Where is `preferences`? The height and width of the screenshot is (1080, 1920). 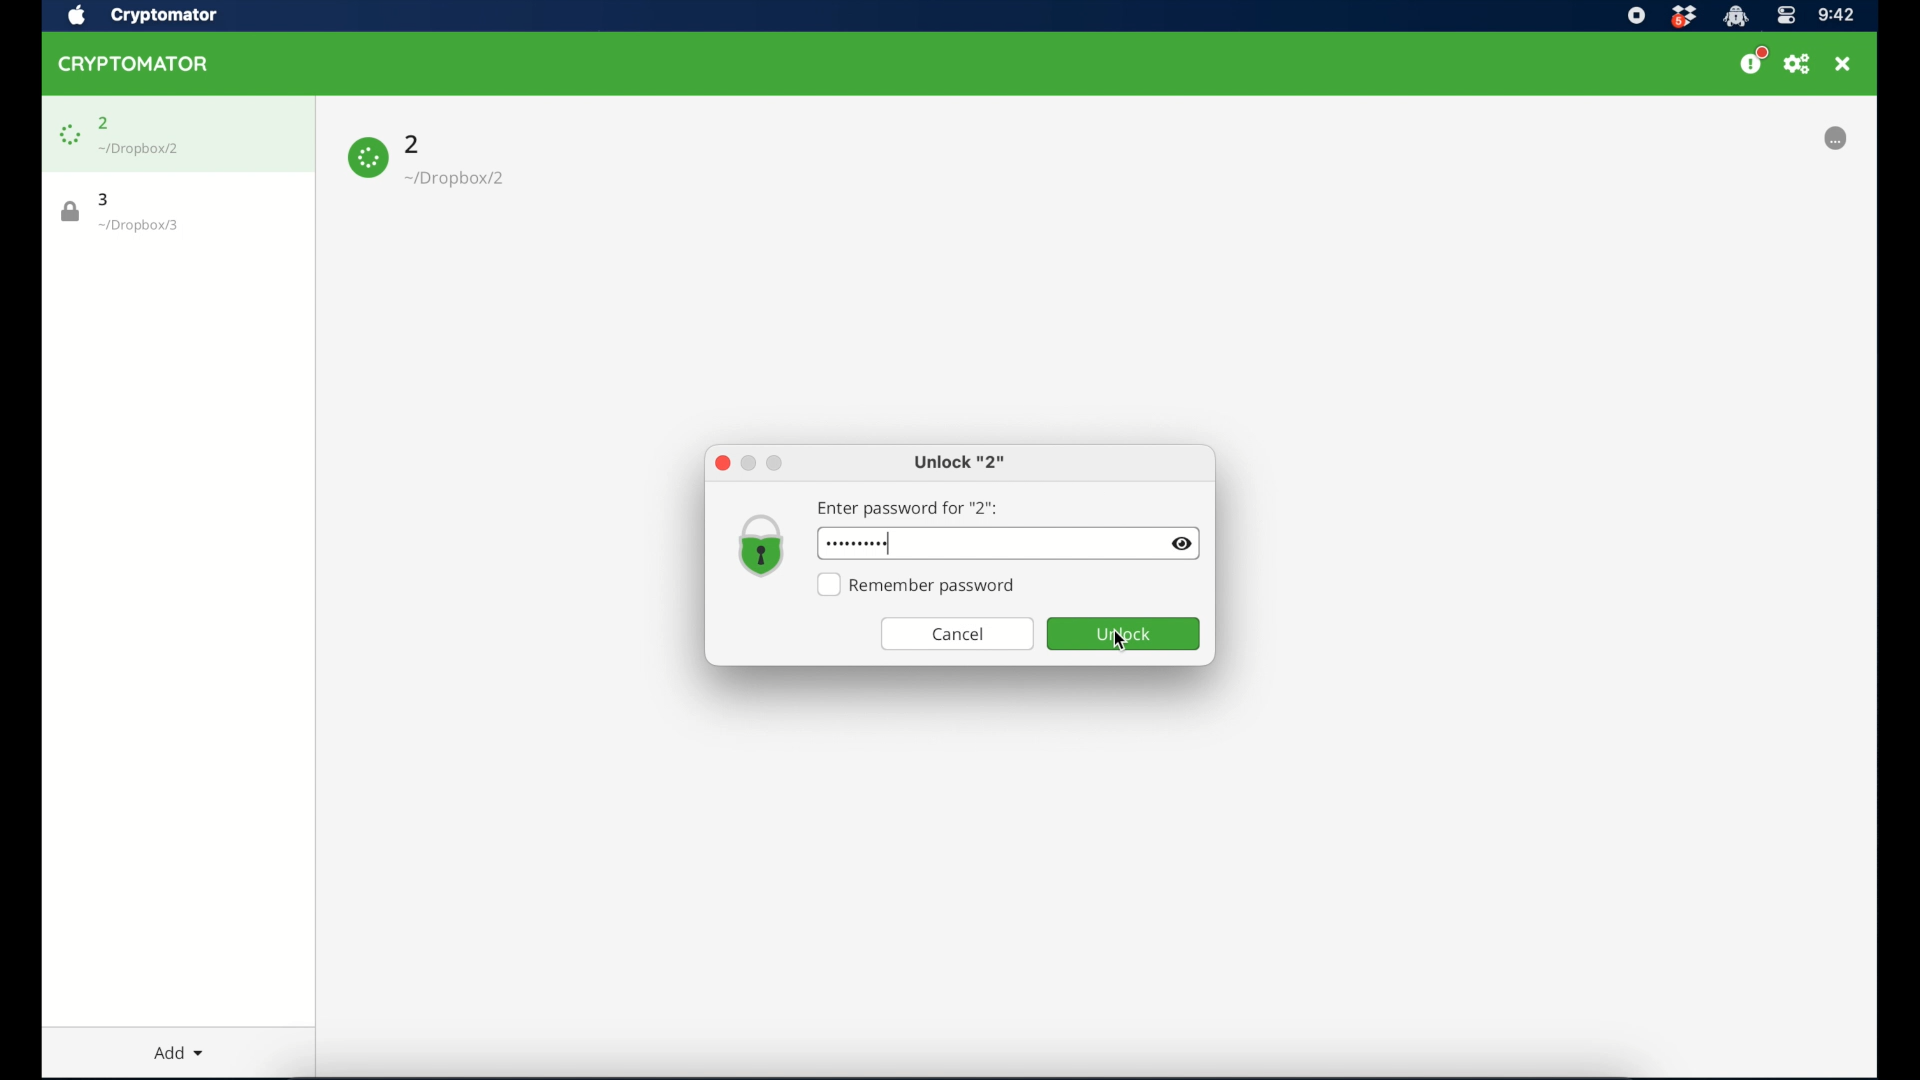 preferences is located at coordinates (1797, 64).